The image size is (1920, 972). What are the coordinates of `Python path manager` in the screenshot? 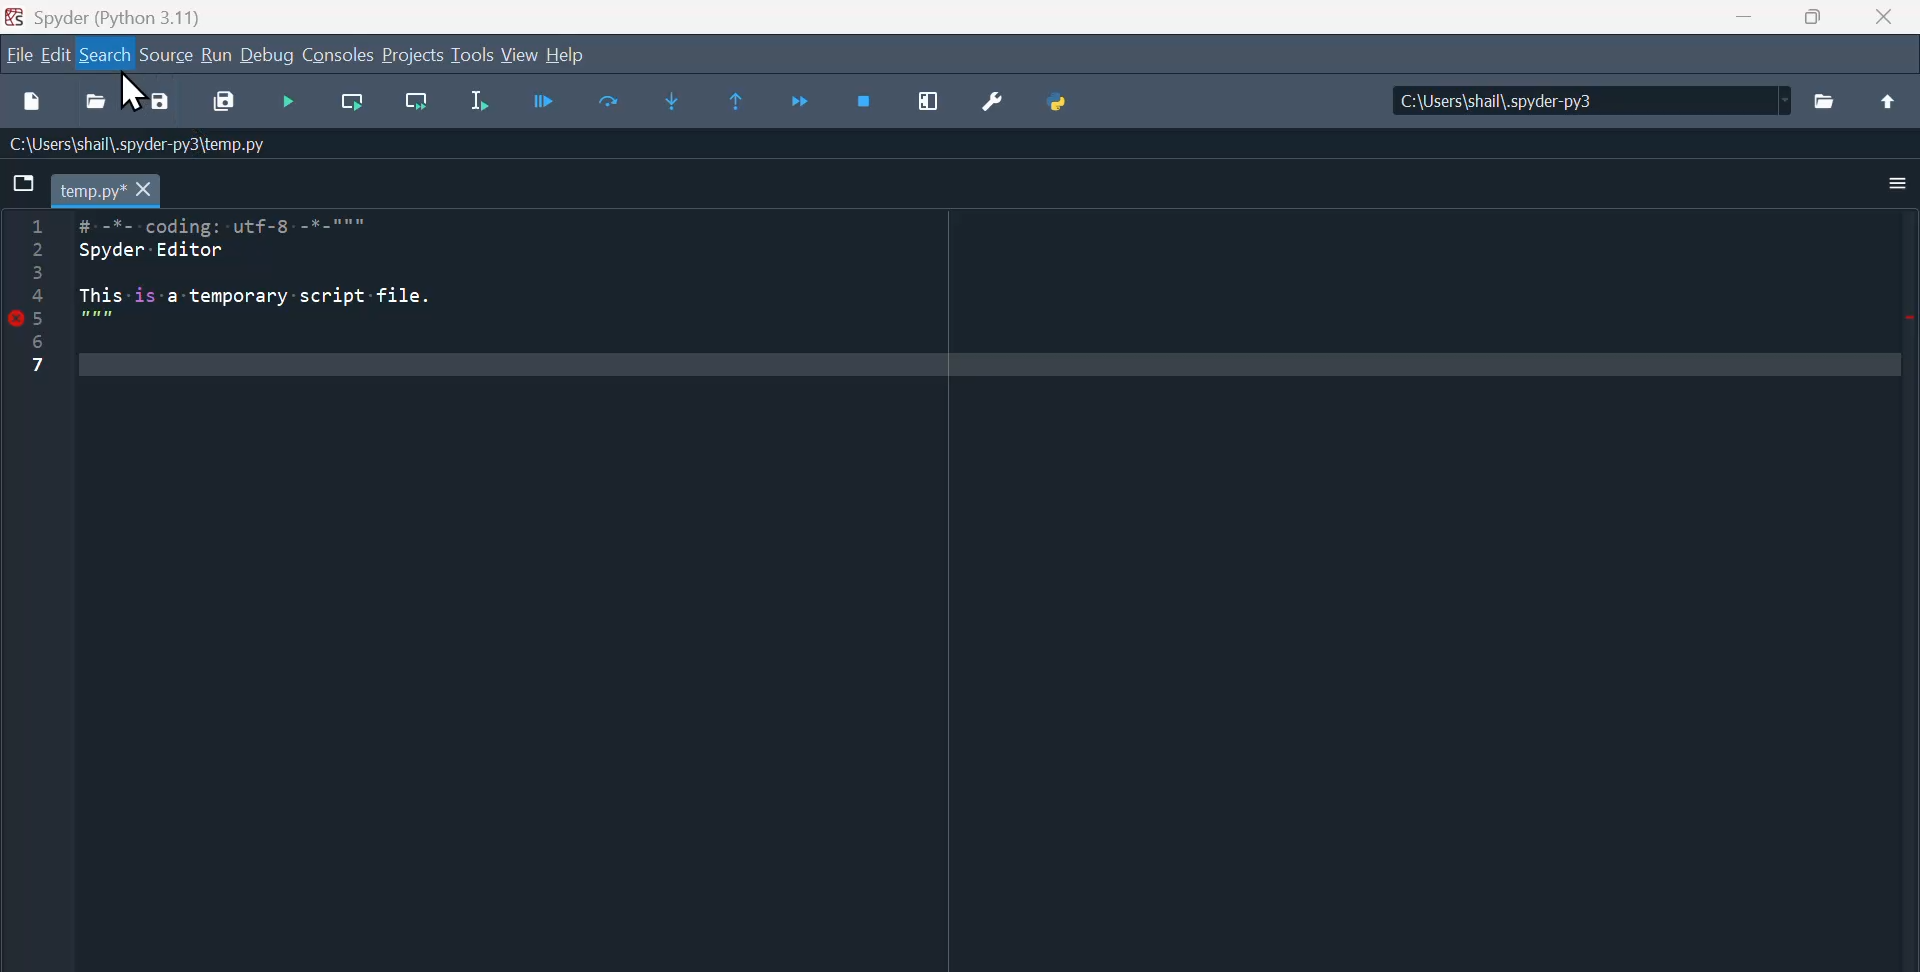 It's located at (1056, 103).